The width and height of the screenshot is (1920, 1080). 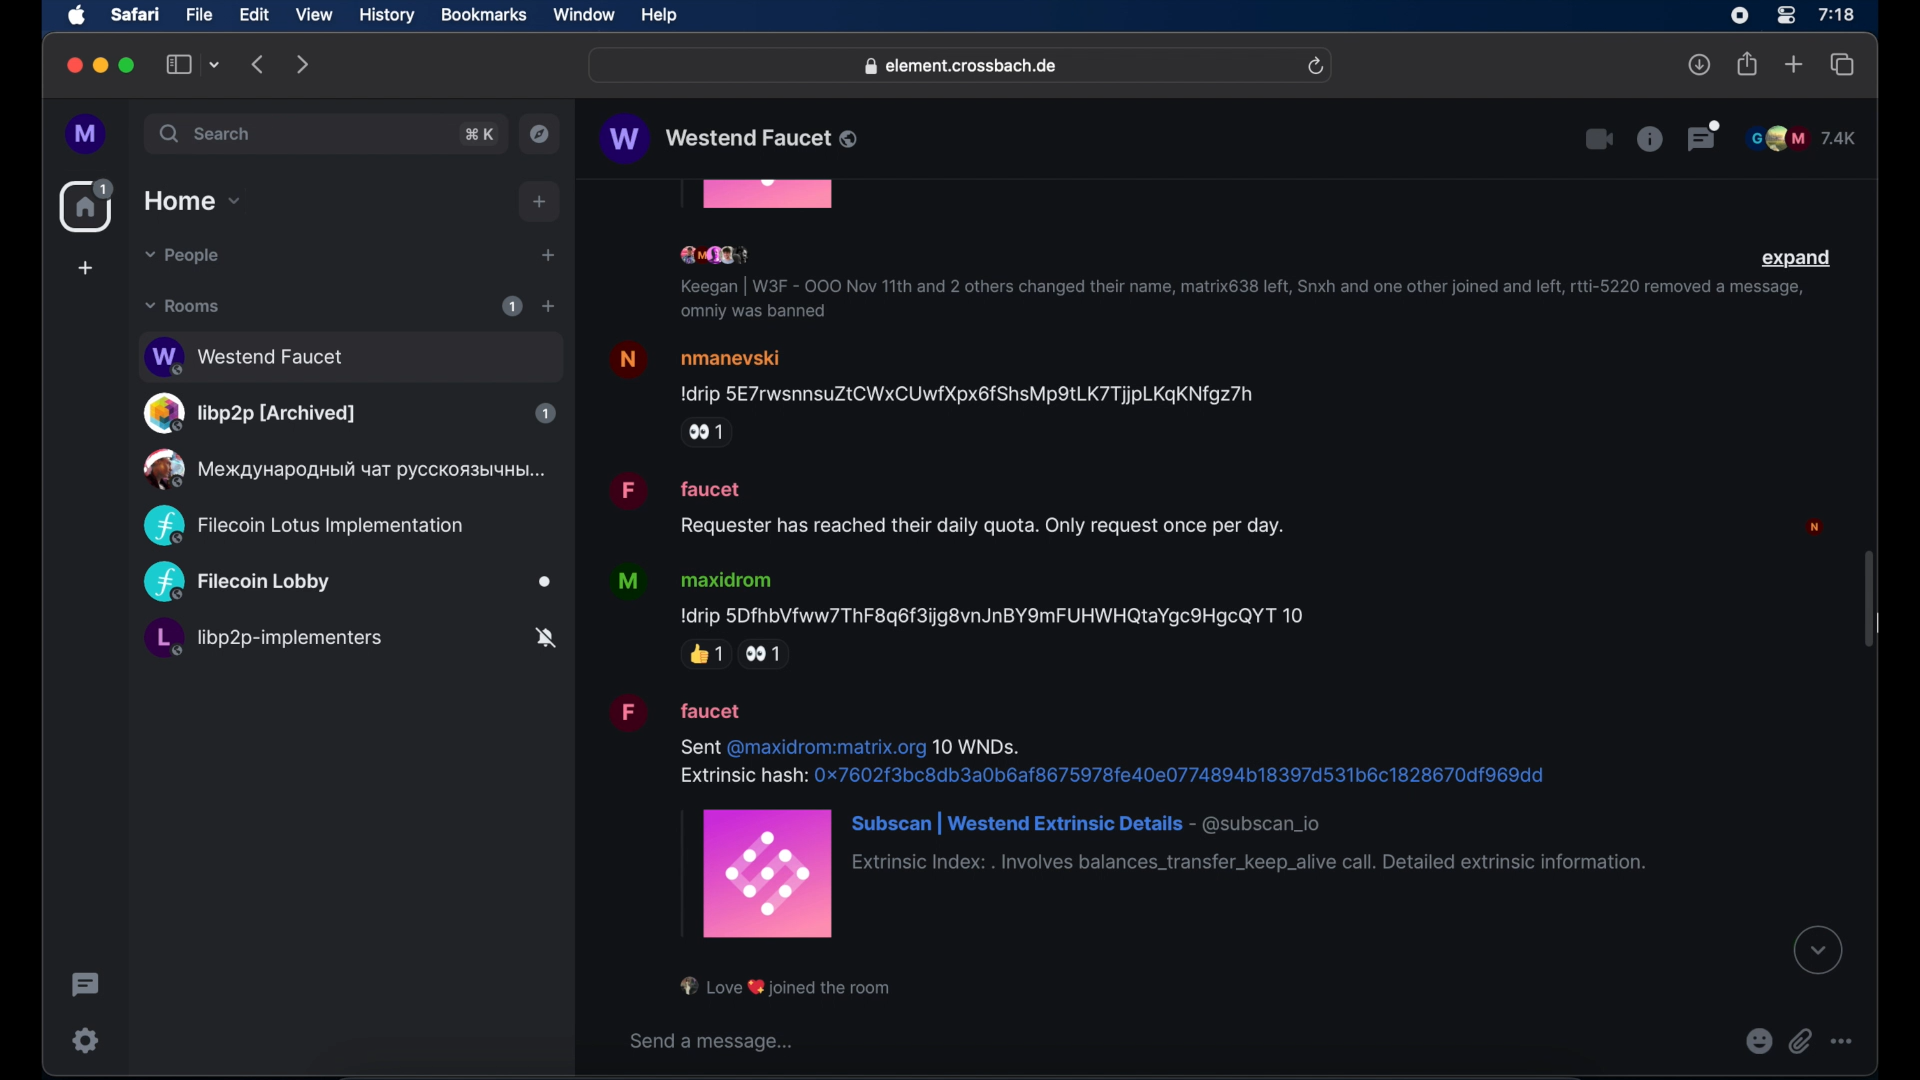 I want to click on control center, so click(x=1784, y=16).